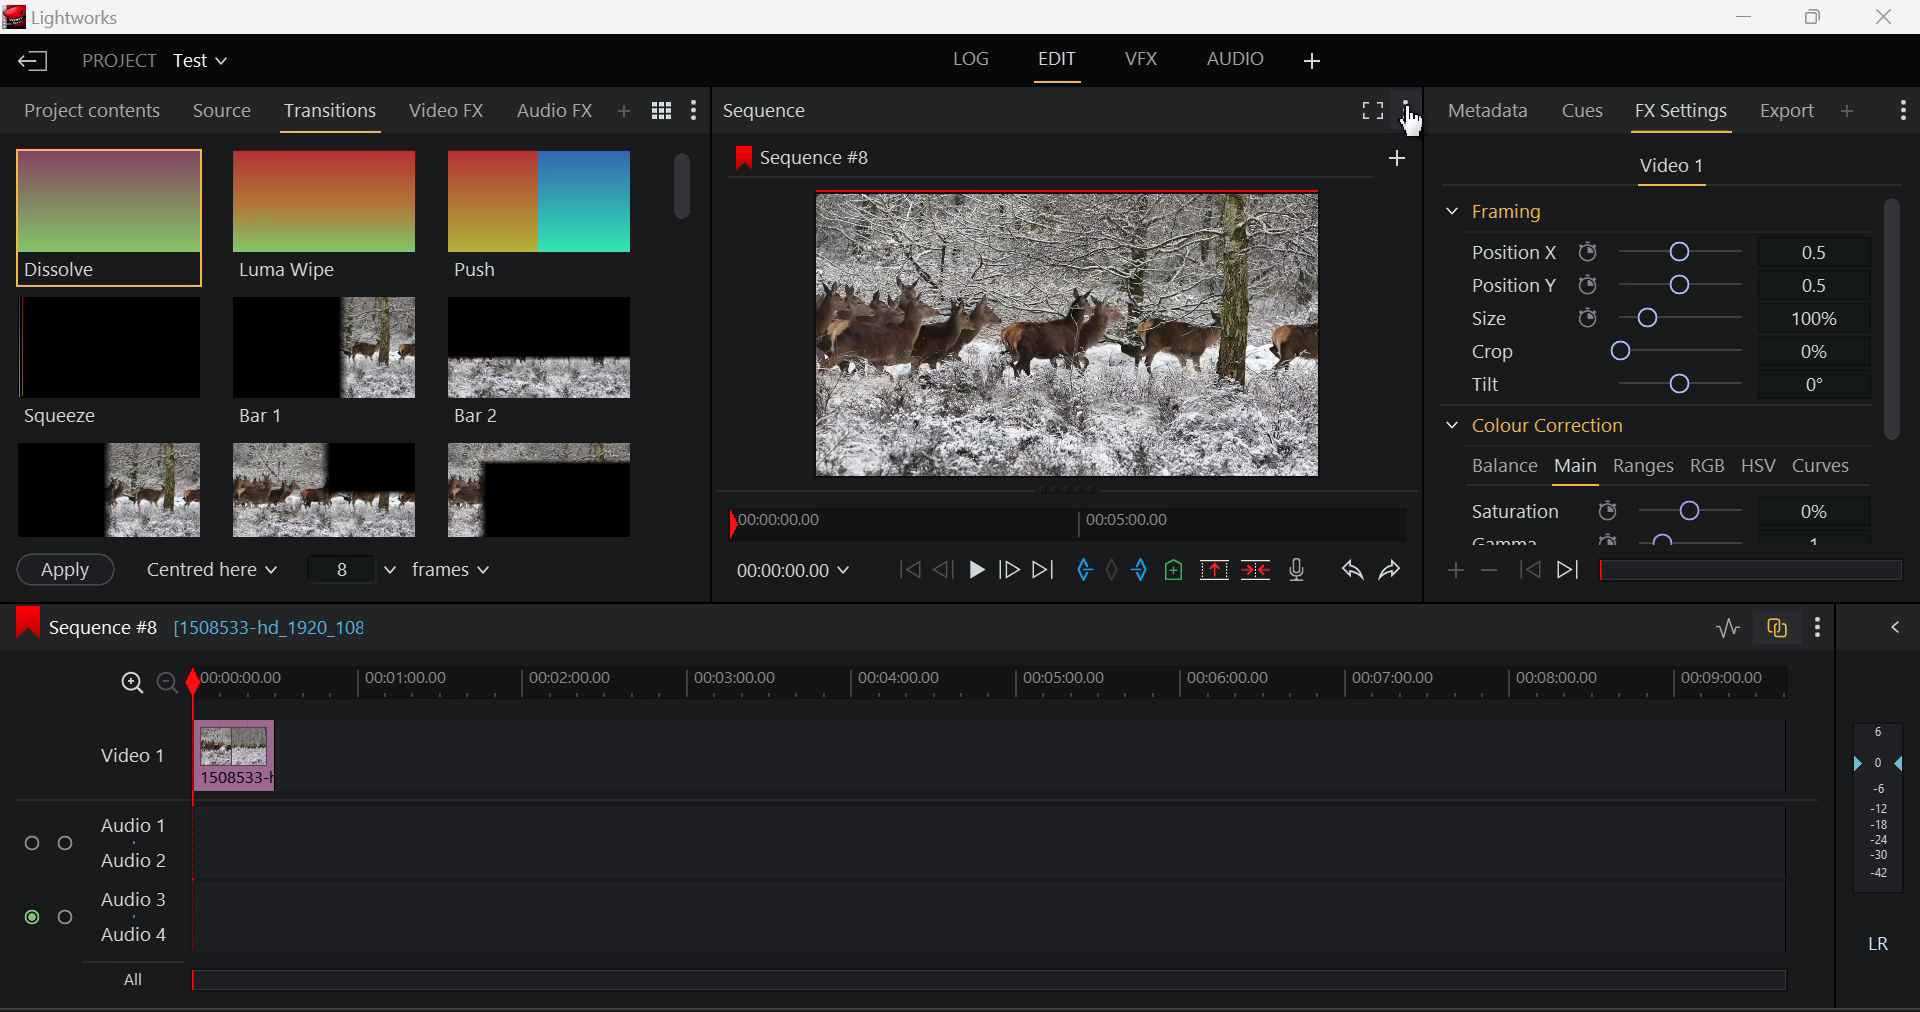 This screenshot has height=1012, width=1920. What do you see at coordinates (1672, 168) in the screenshot?
I see `Video Settings` at bounding box center [1672, 168].